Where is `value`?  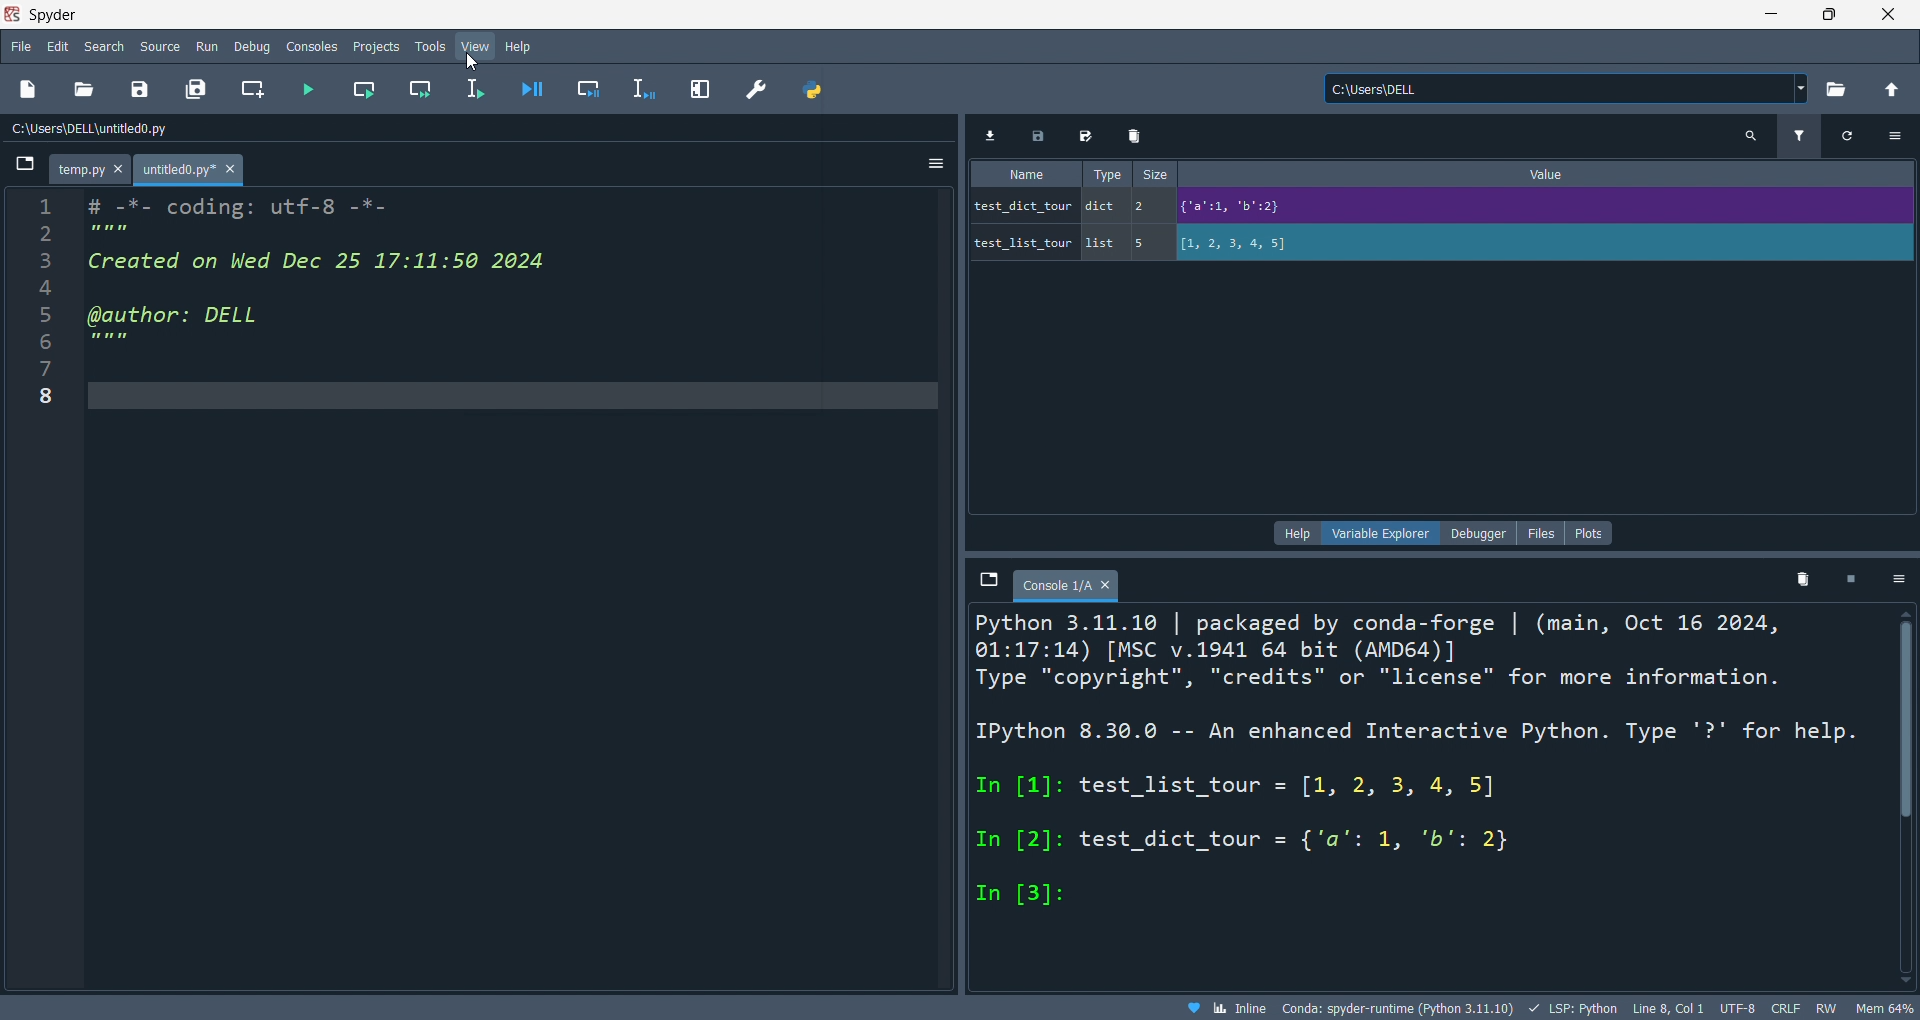 value is located at coordinates (1553, 174).